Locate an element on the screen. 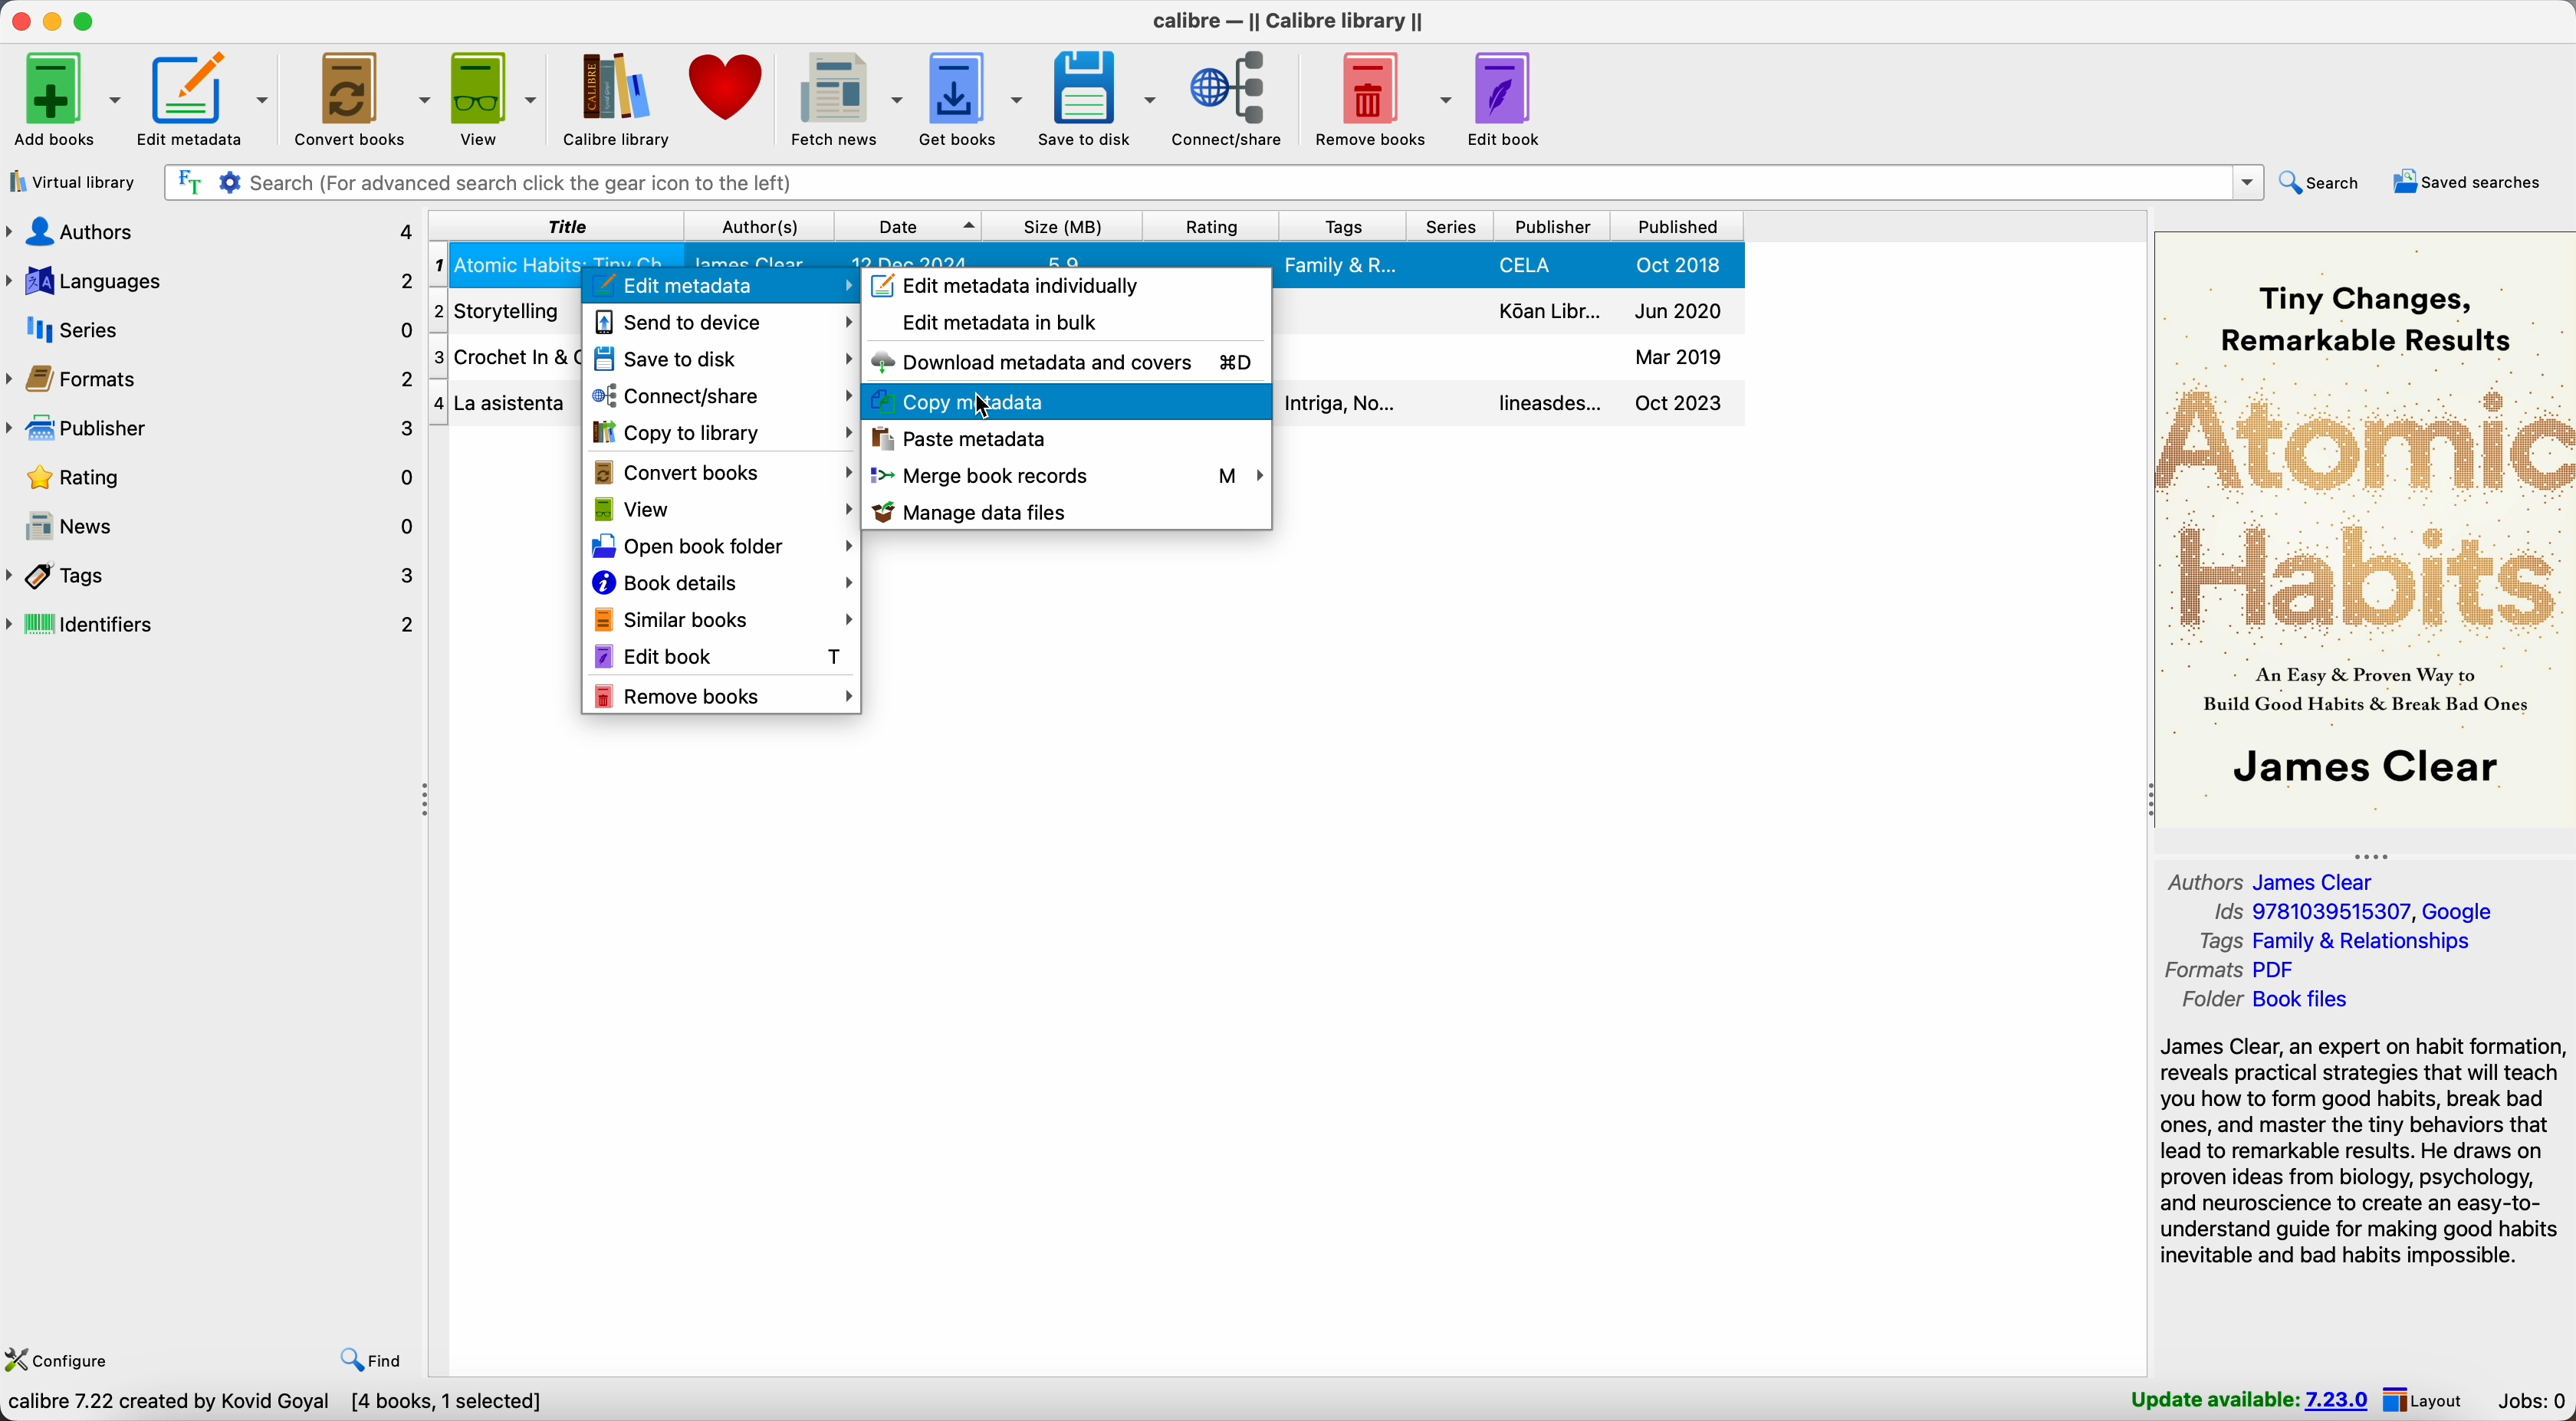 The height and width of the screenshot is (1421, 2576). saved searches is located at coordinates (2468, 180).